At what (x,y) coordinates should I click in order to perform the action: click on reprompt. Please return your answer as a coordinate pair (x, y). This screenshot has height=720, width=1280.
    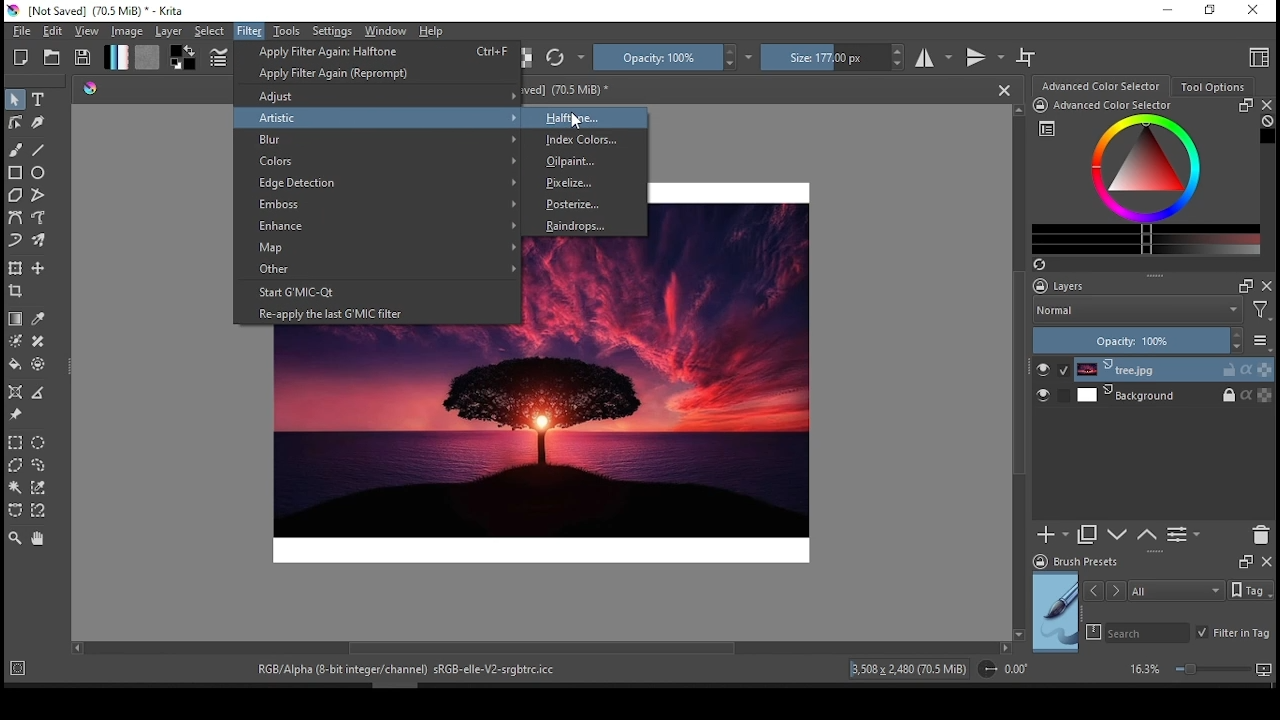
    Looking at the image, I should click on (336, 74).